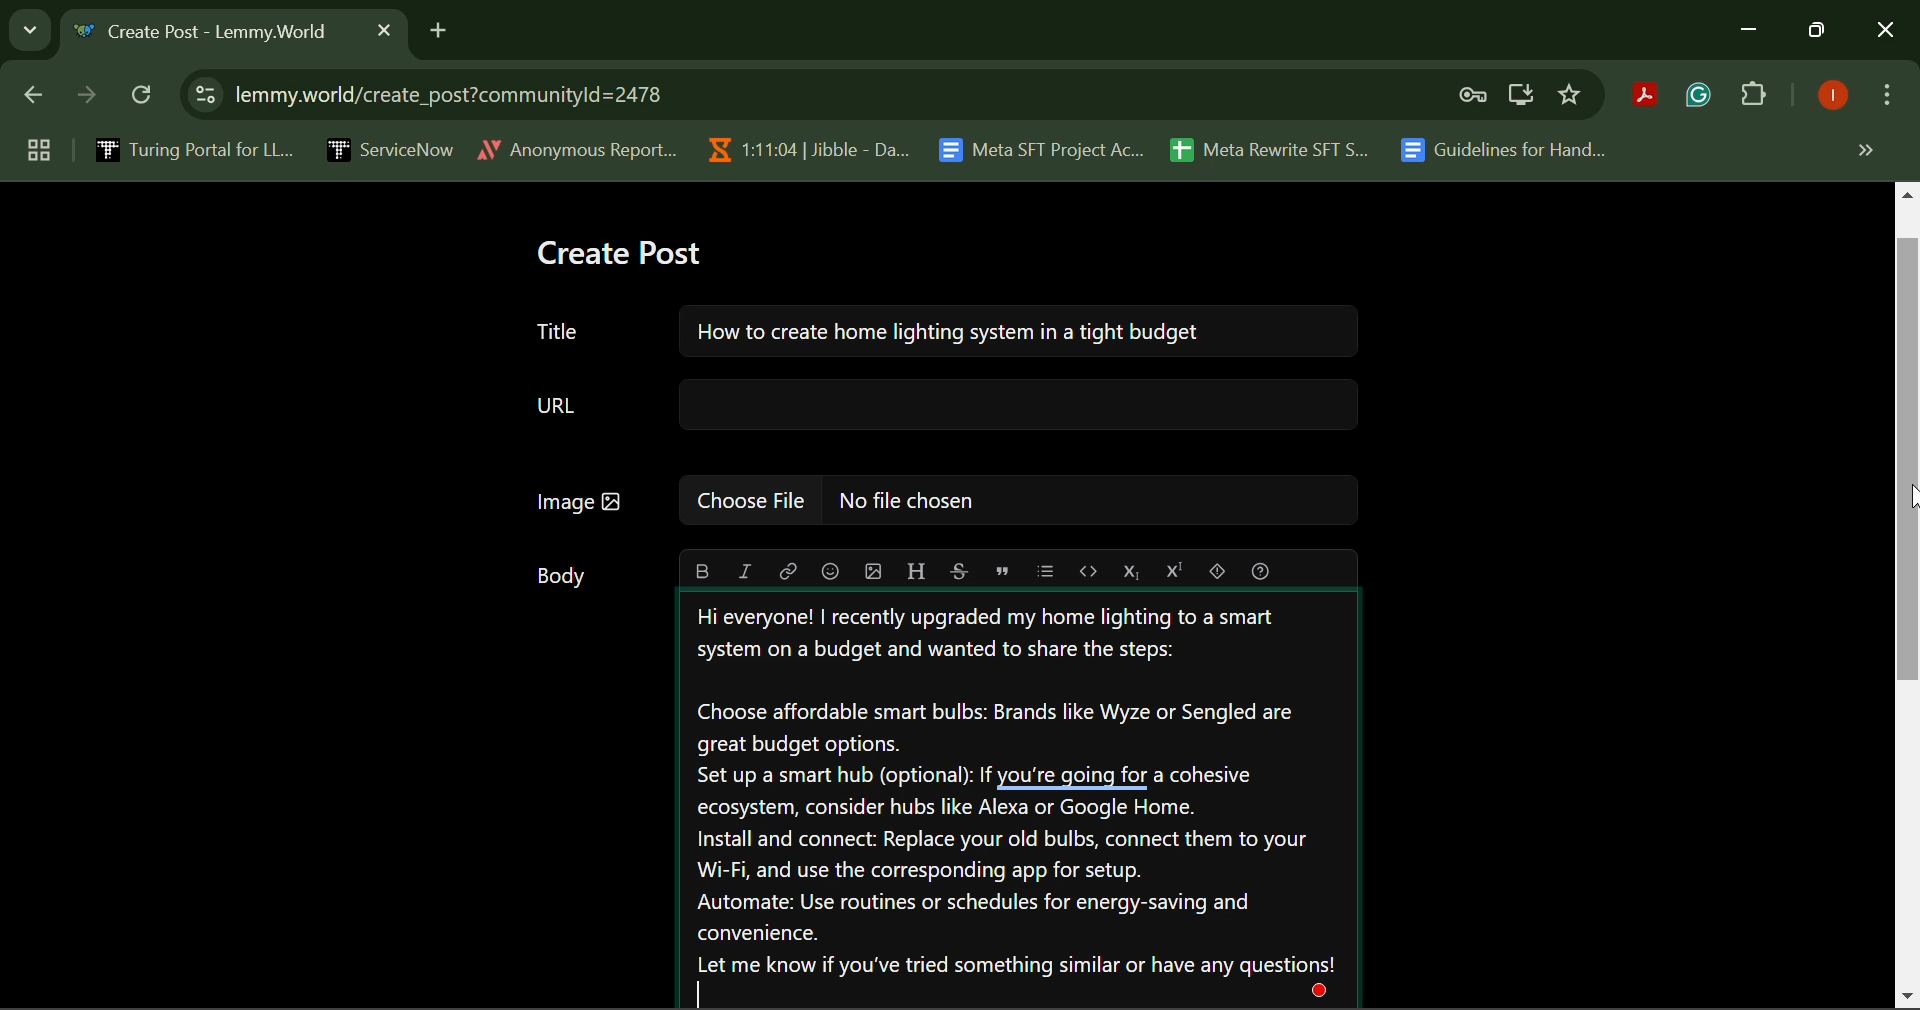  I want to click on link, so click(787, 570).